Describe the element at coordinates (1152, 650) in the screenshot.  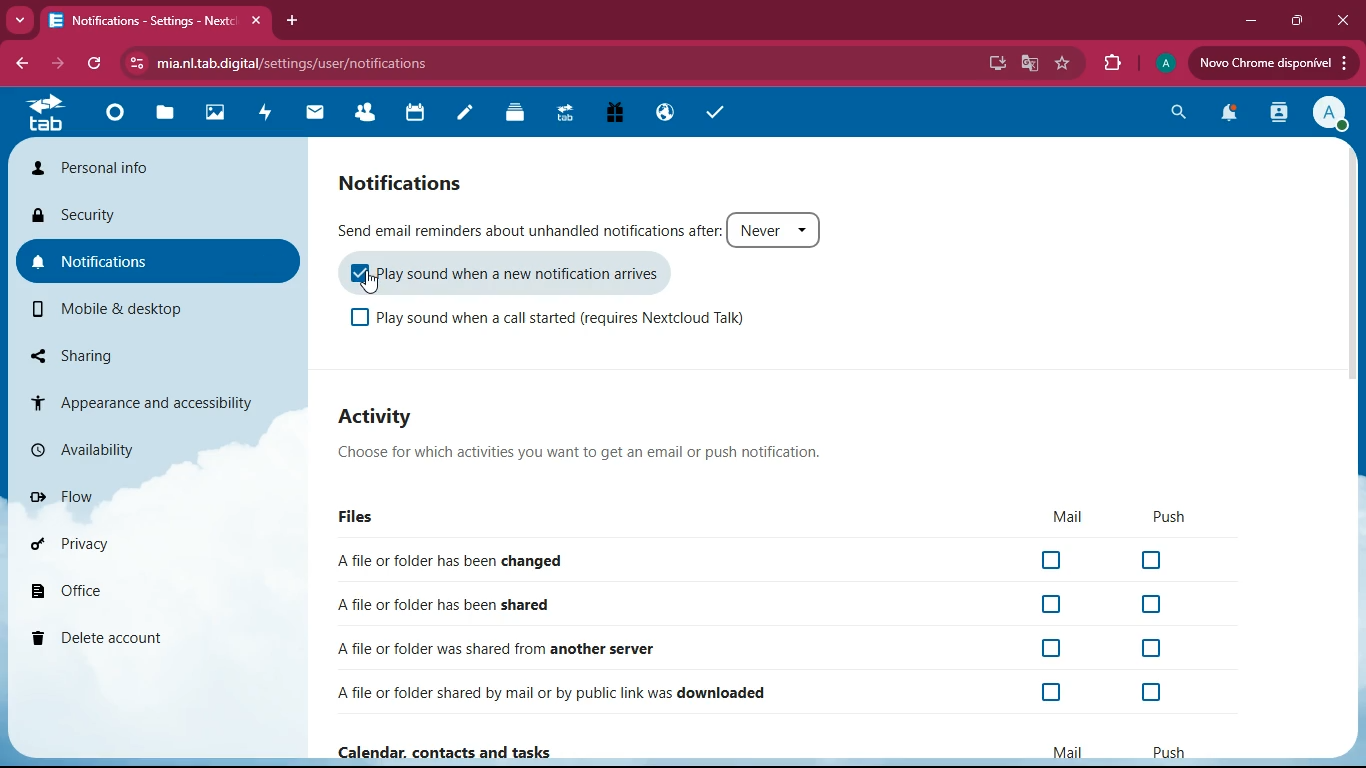
I see `off` at that location.